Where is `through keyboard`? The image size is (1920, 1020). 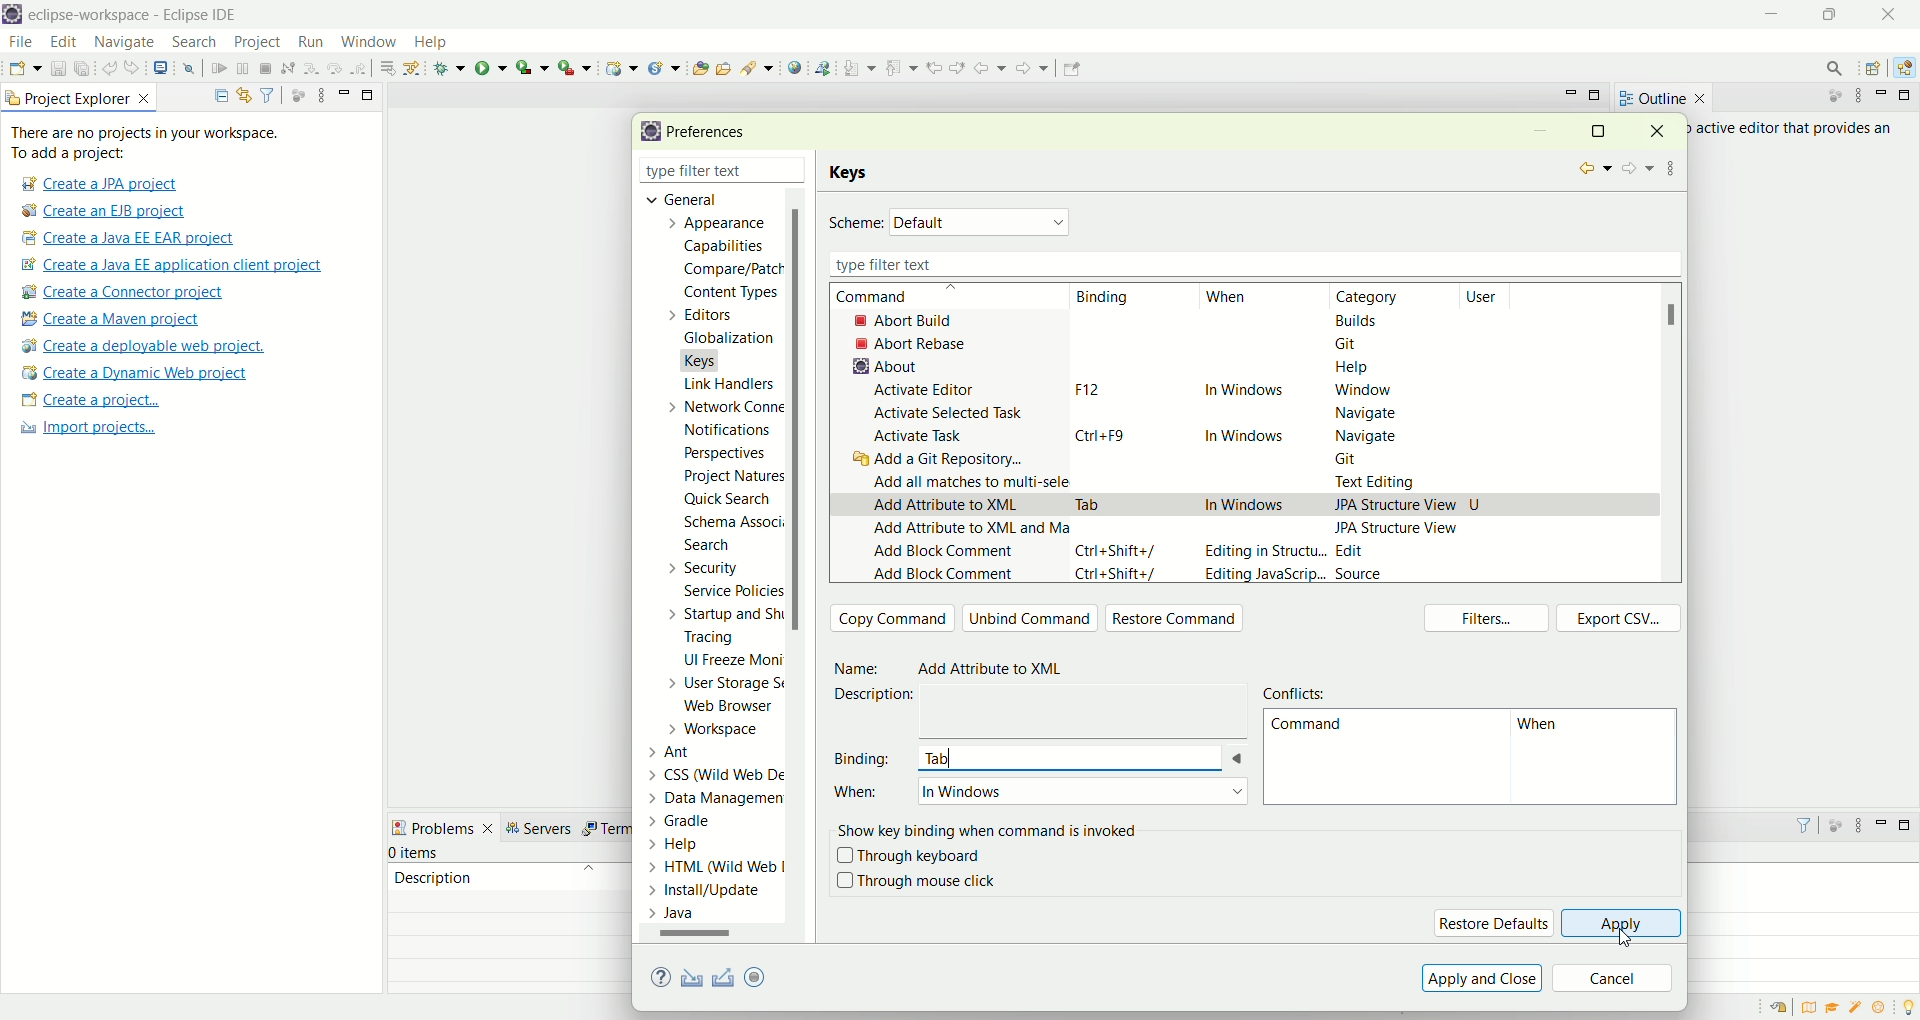 through keyboard is located at coordinates (909, 857).